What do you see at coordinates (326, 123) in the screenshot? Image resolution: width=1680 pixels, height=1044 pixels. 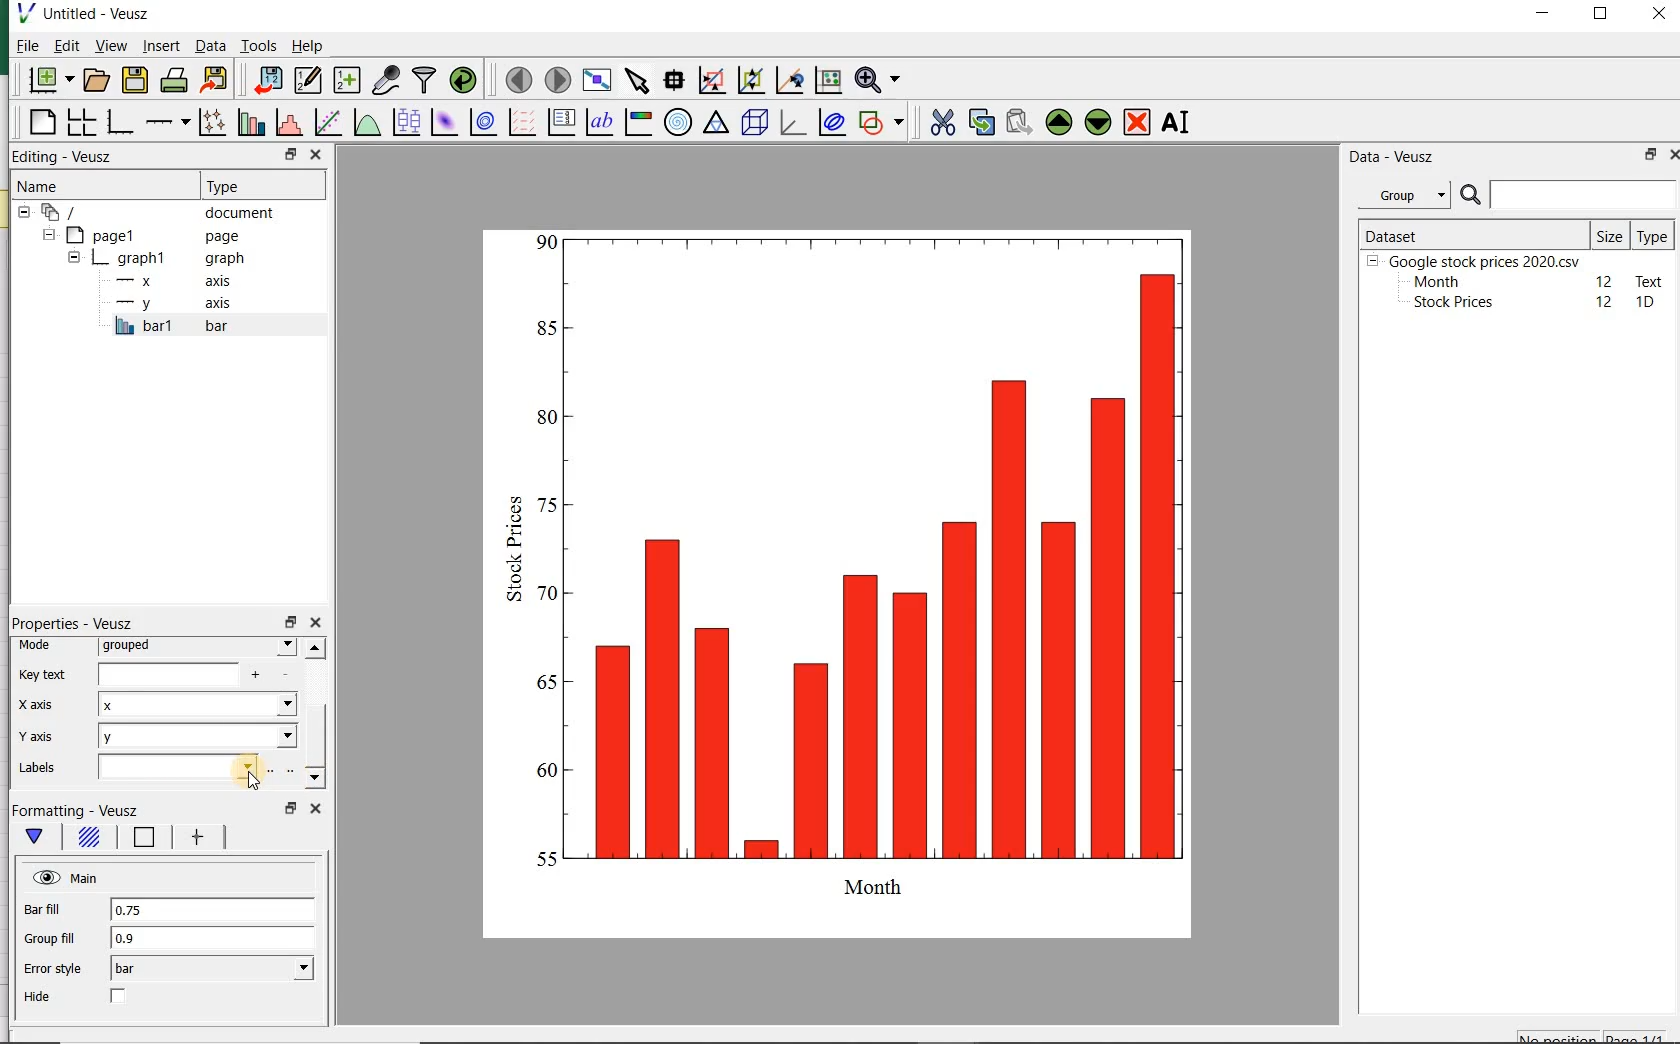 I see `fit a function to data` at bounding box center [326, 123].